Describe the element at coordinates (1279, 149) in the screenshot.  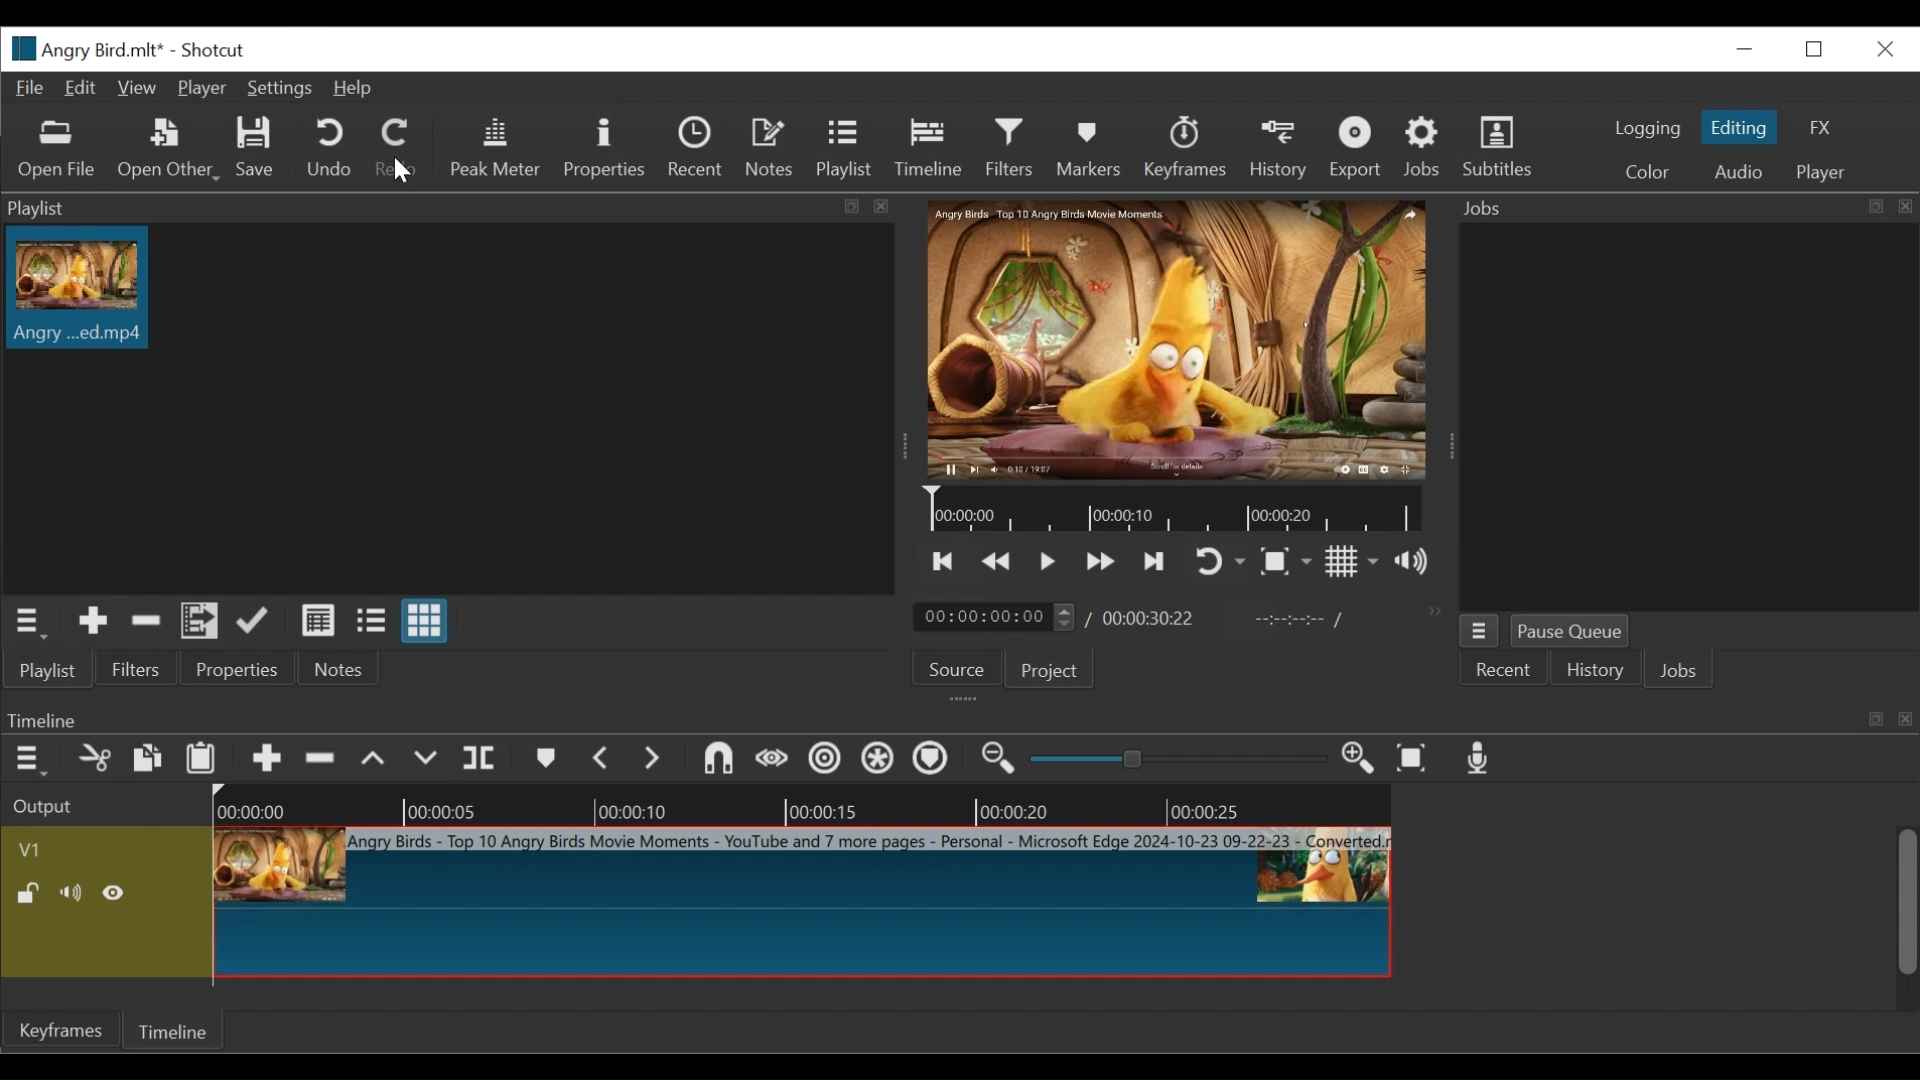
I see `History` at that location.